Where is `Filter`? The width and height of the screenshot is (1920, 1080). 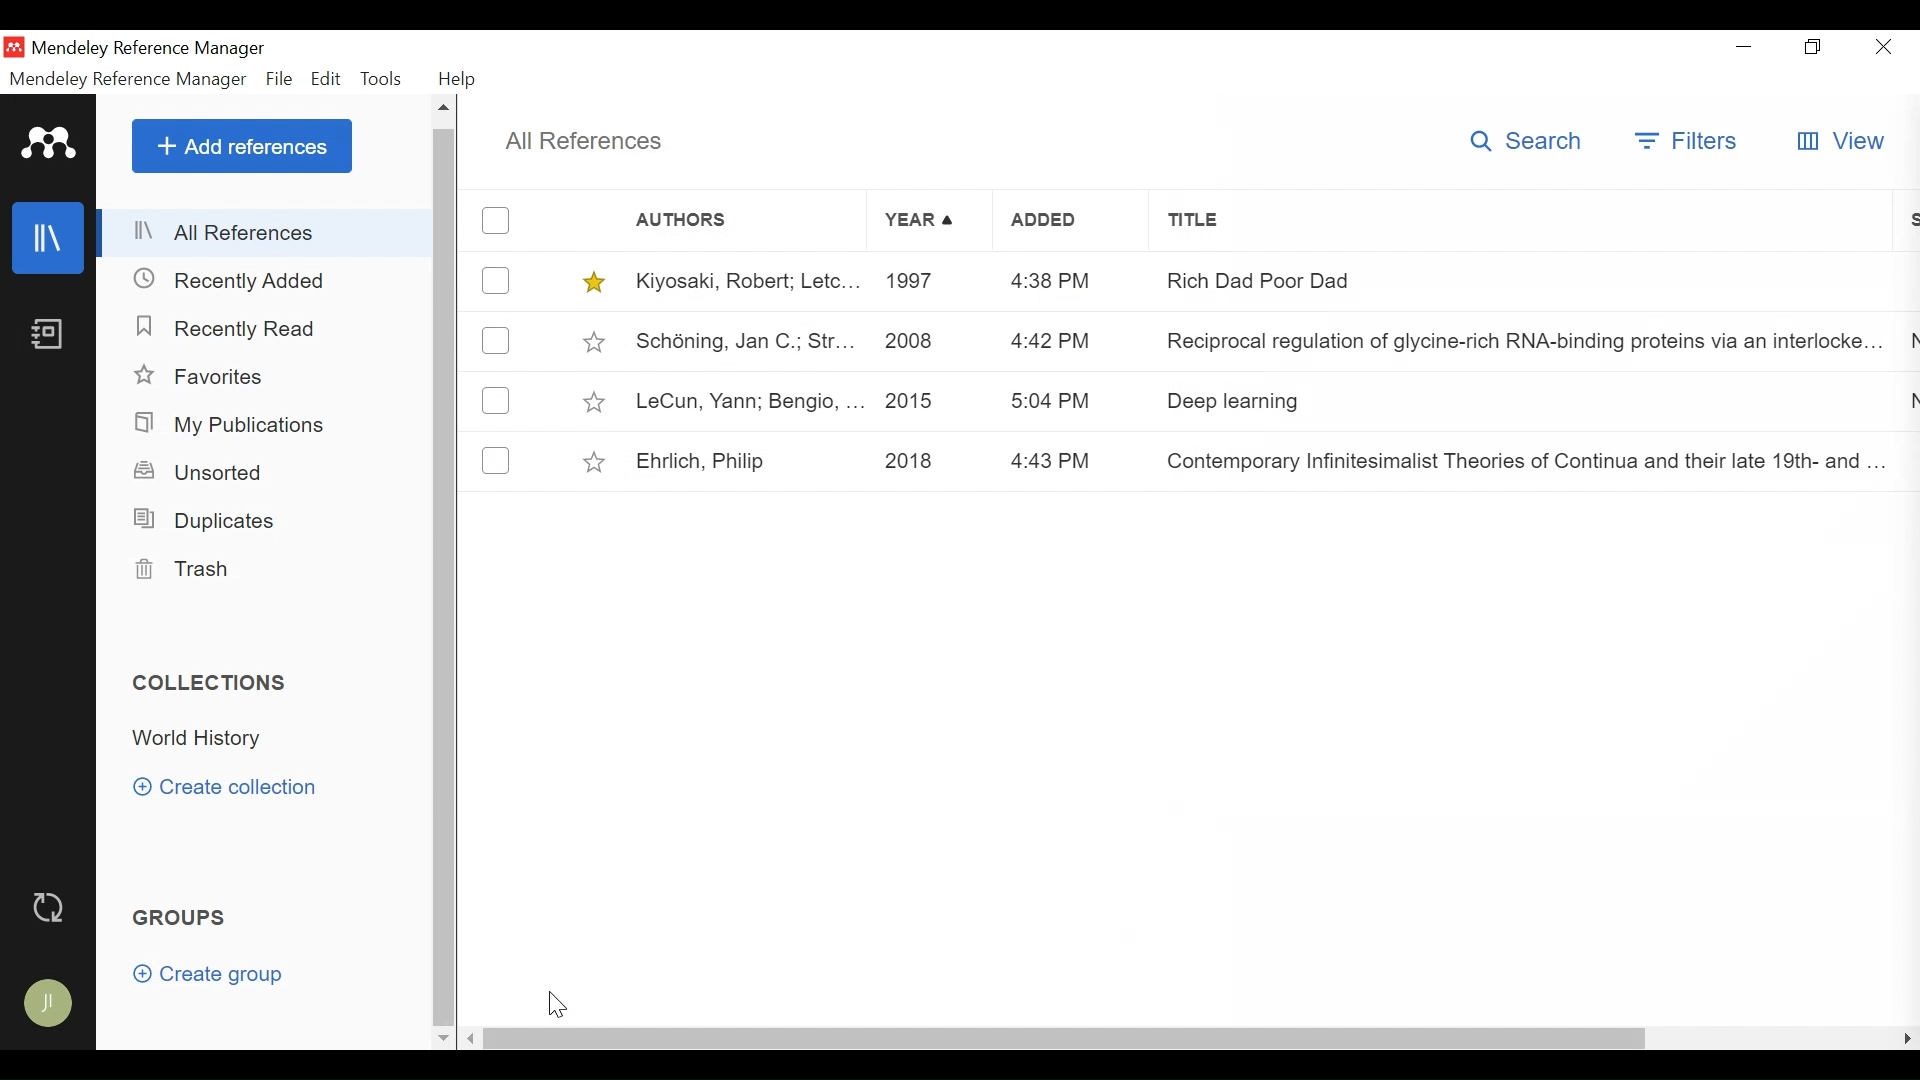 Filter is located at coordinates (1688, 143).